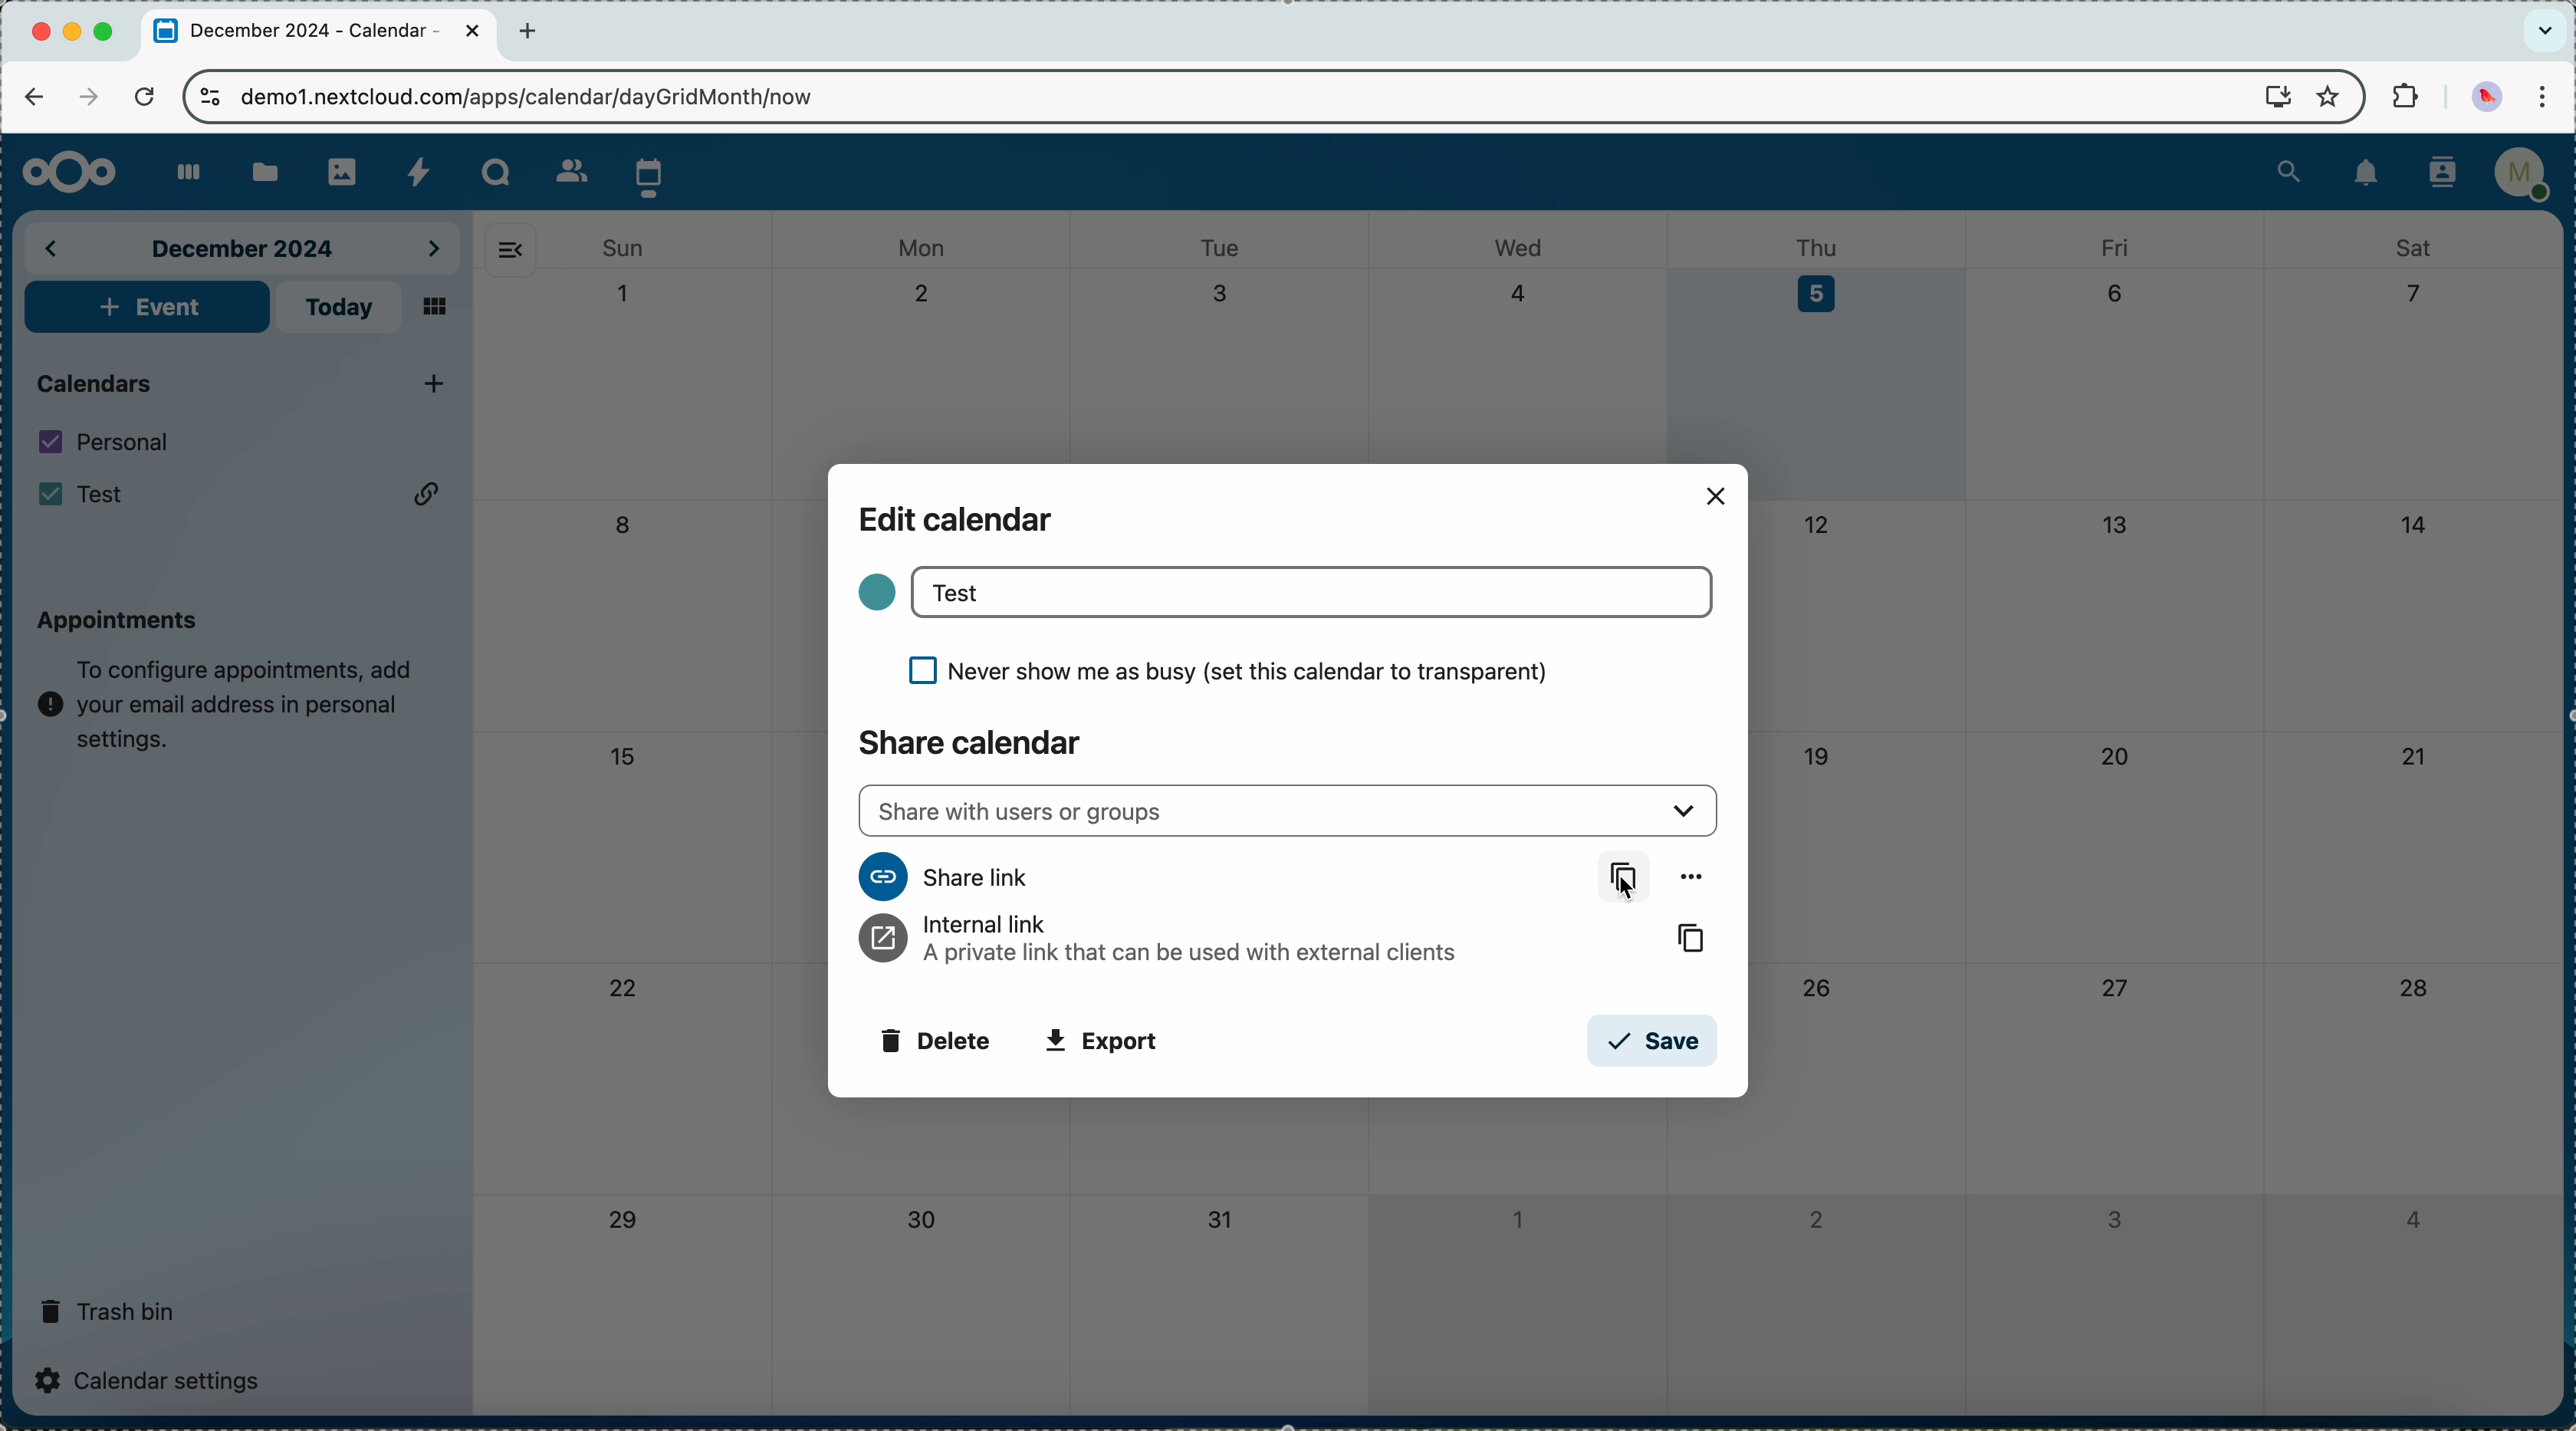  What do you see at coordinates (2115, 523) in the screenshot?
I see `13` at bounding box center [2115, 523].